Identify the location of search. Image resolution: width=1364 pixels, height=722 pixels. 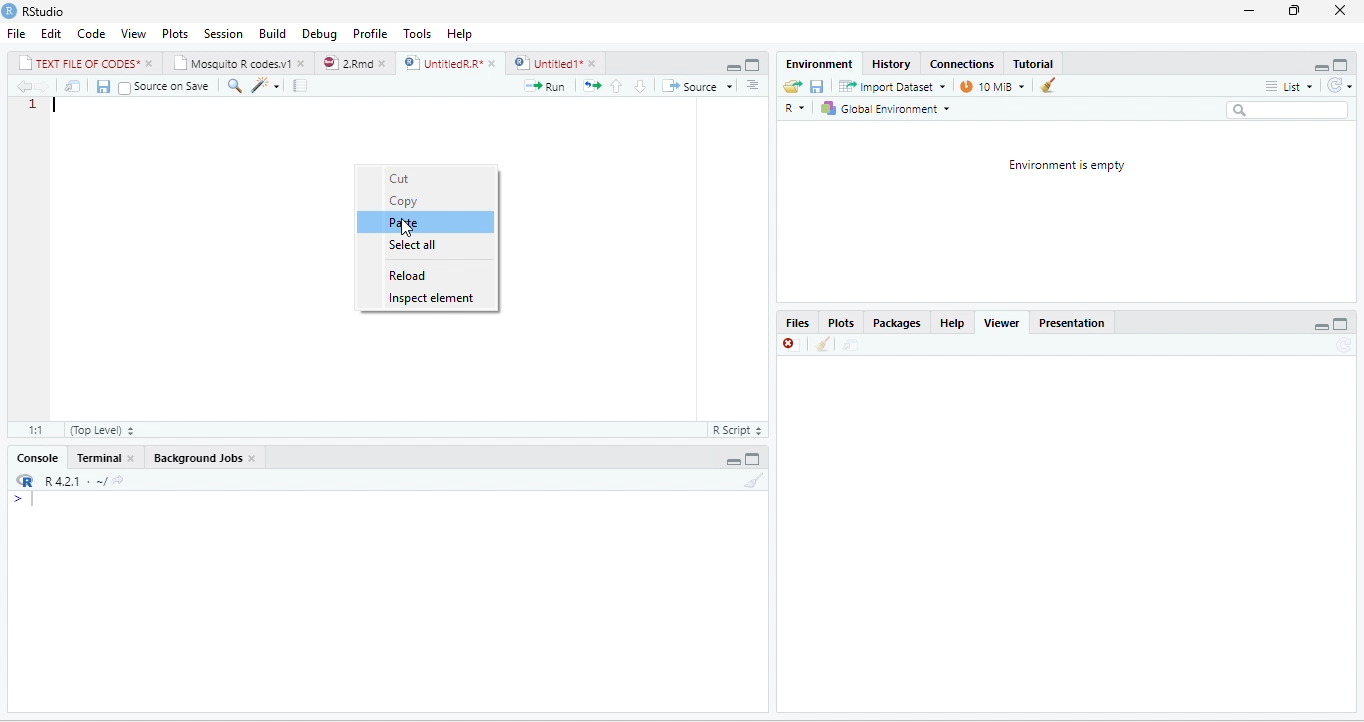
(1288, 109).